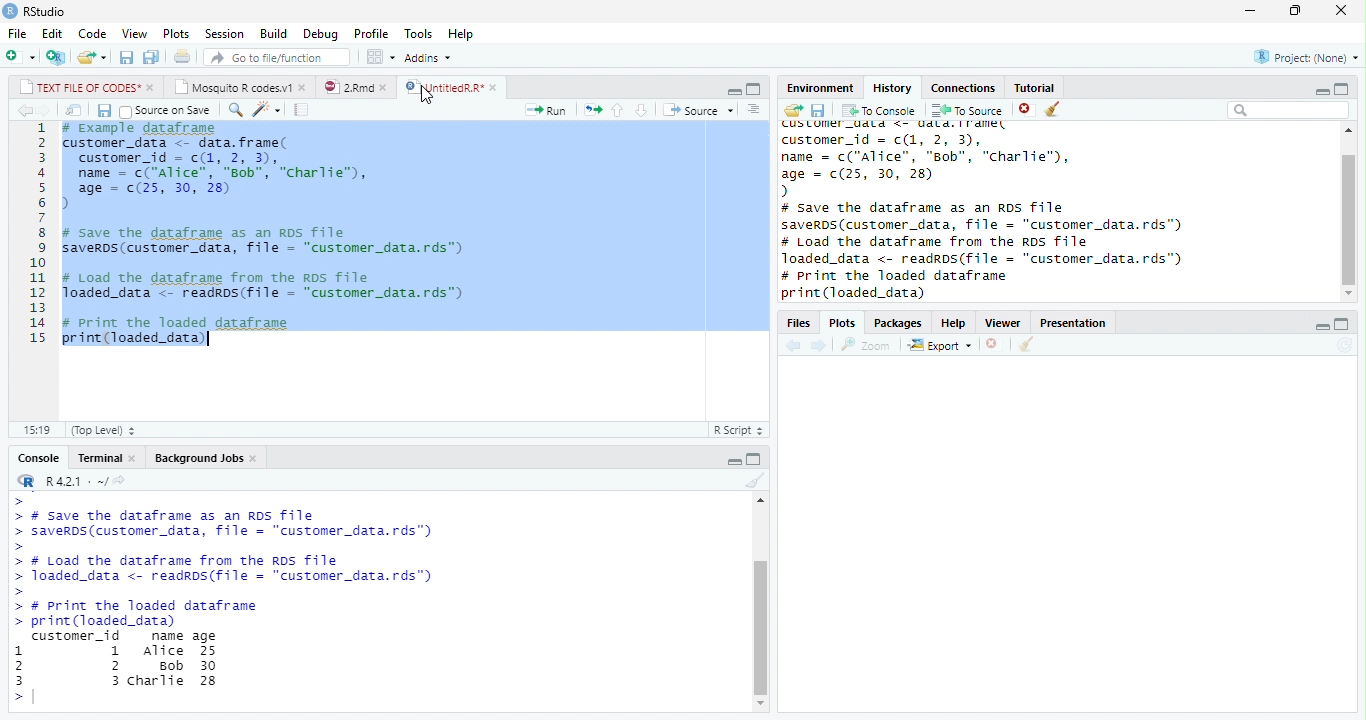 This screenshot has height=720, width=1366. I want to click on search file, so click(278, 57).